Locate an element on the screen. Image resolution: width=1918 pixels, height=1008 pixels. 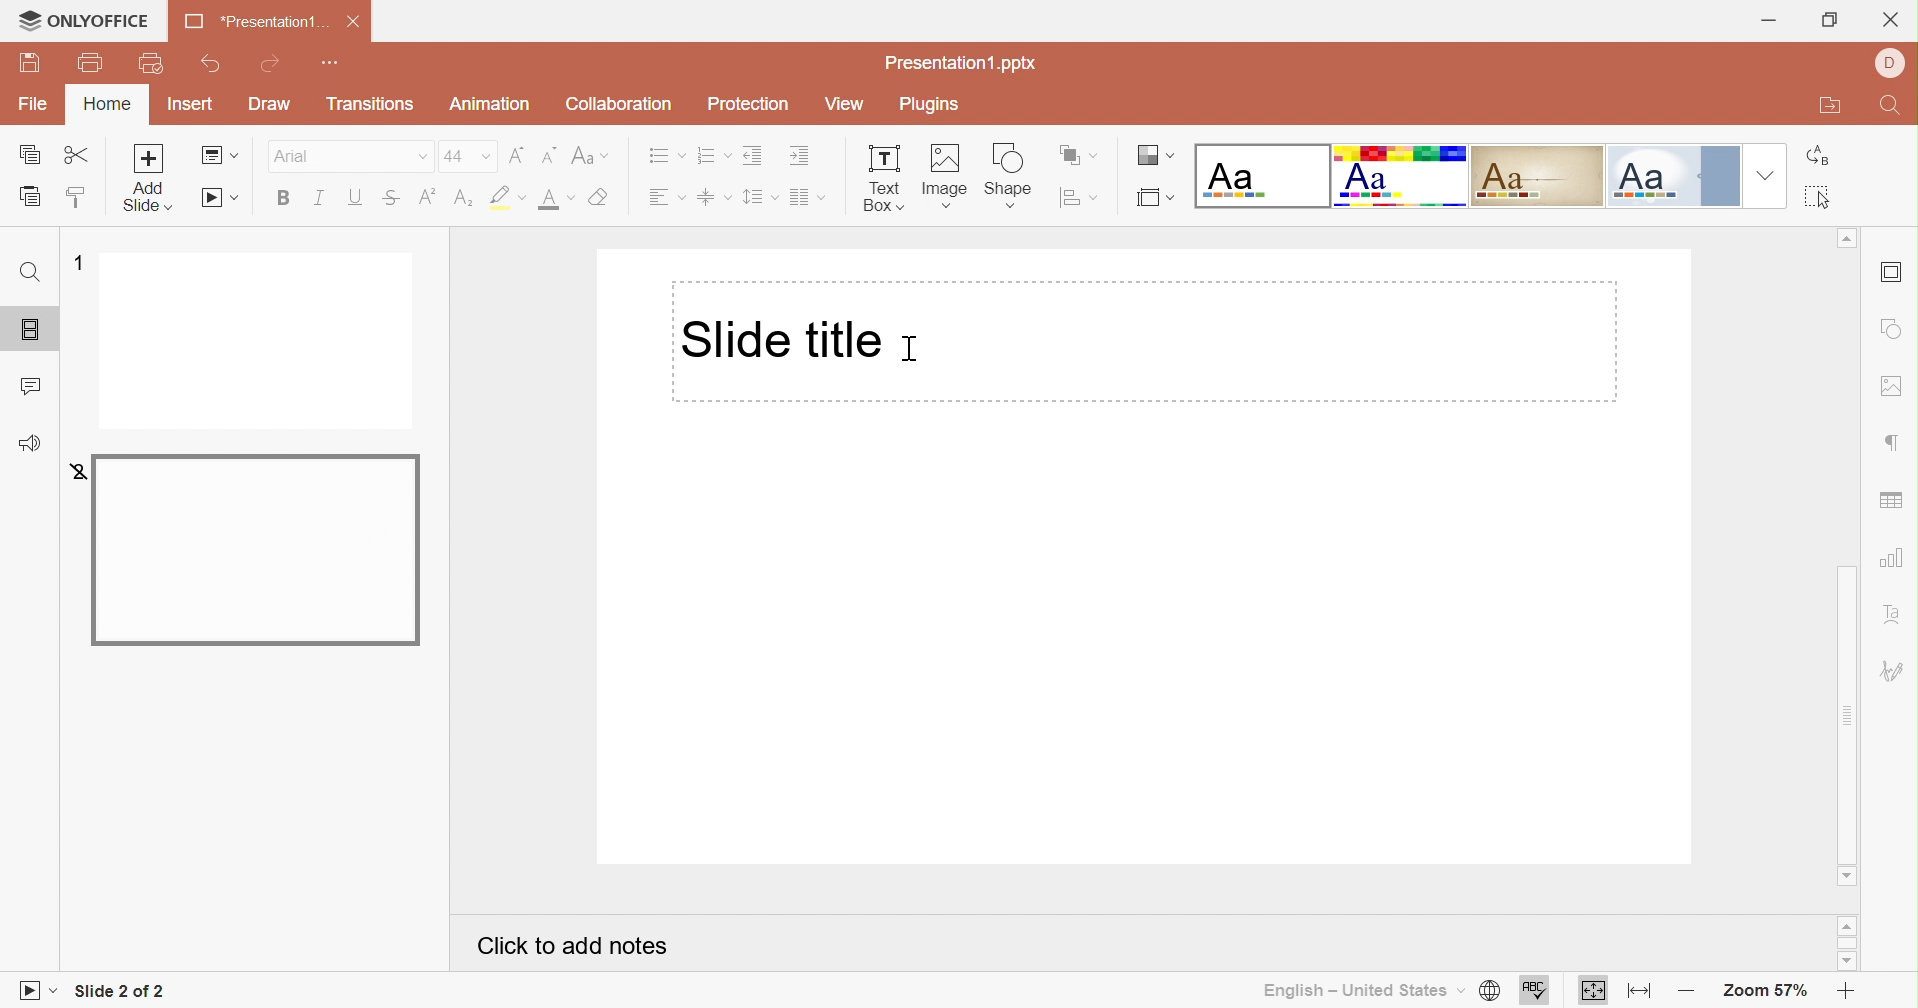
Zoom out is located at coordinates (1686, 995).